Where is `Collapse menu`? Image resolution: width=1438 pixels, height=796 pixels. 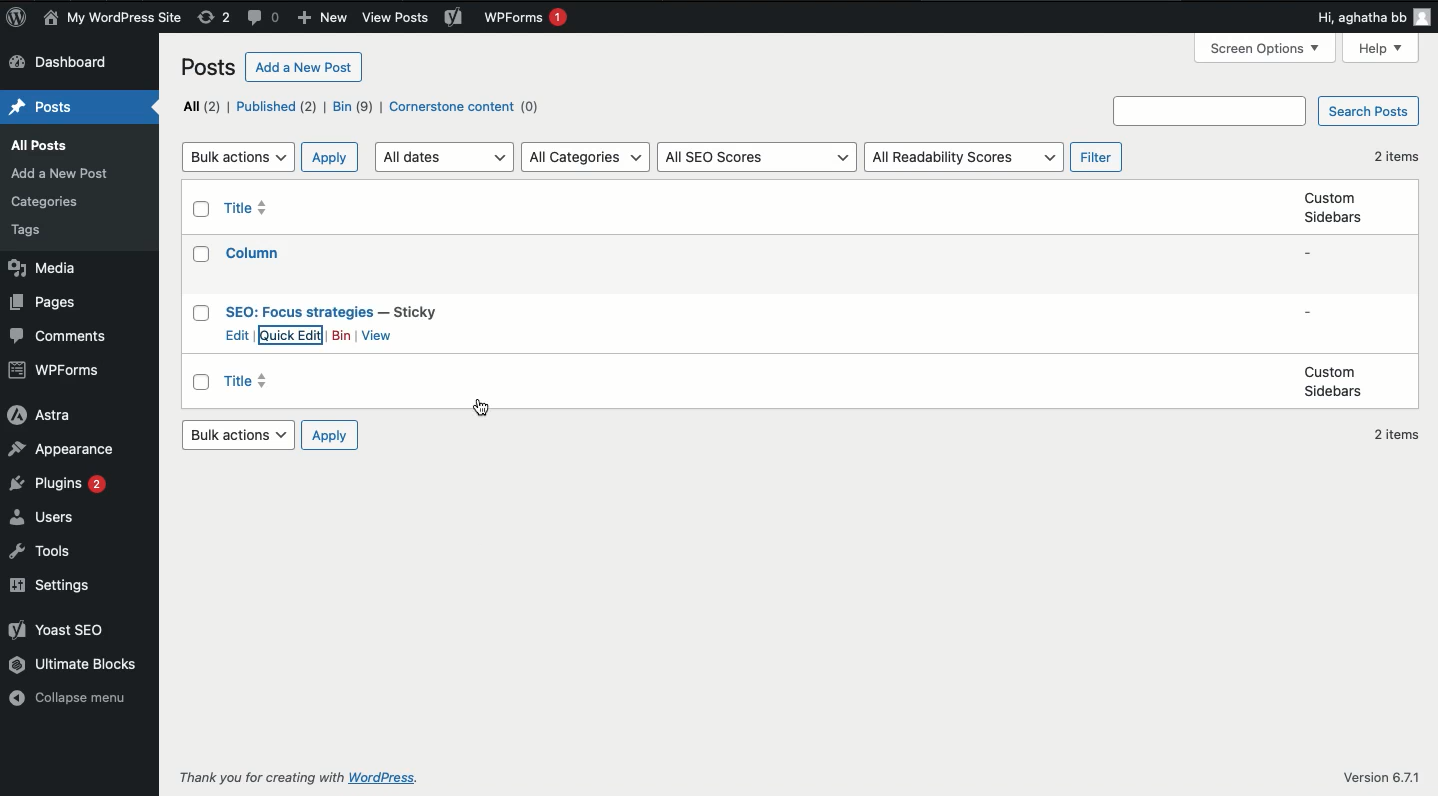
Collapse menu is located at coordinates (74, 700).